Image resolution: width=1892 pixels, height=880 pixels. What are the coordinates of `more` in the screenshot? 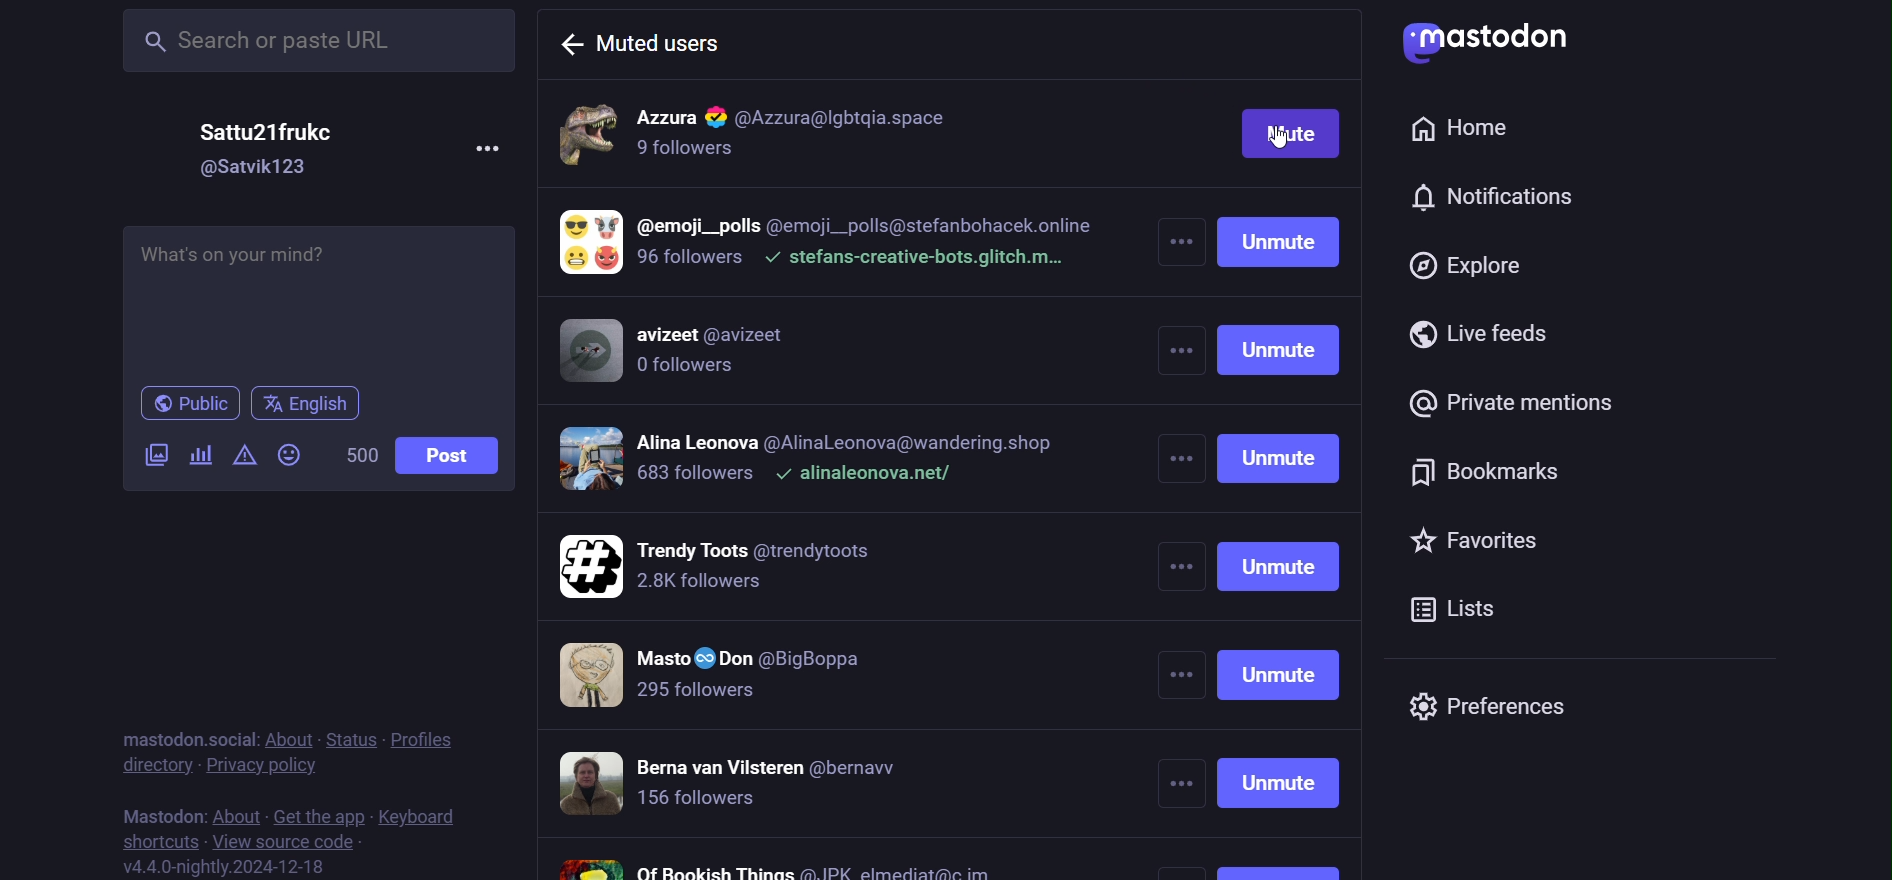 It's located at (1178, 488).